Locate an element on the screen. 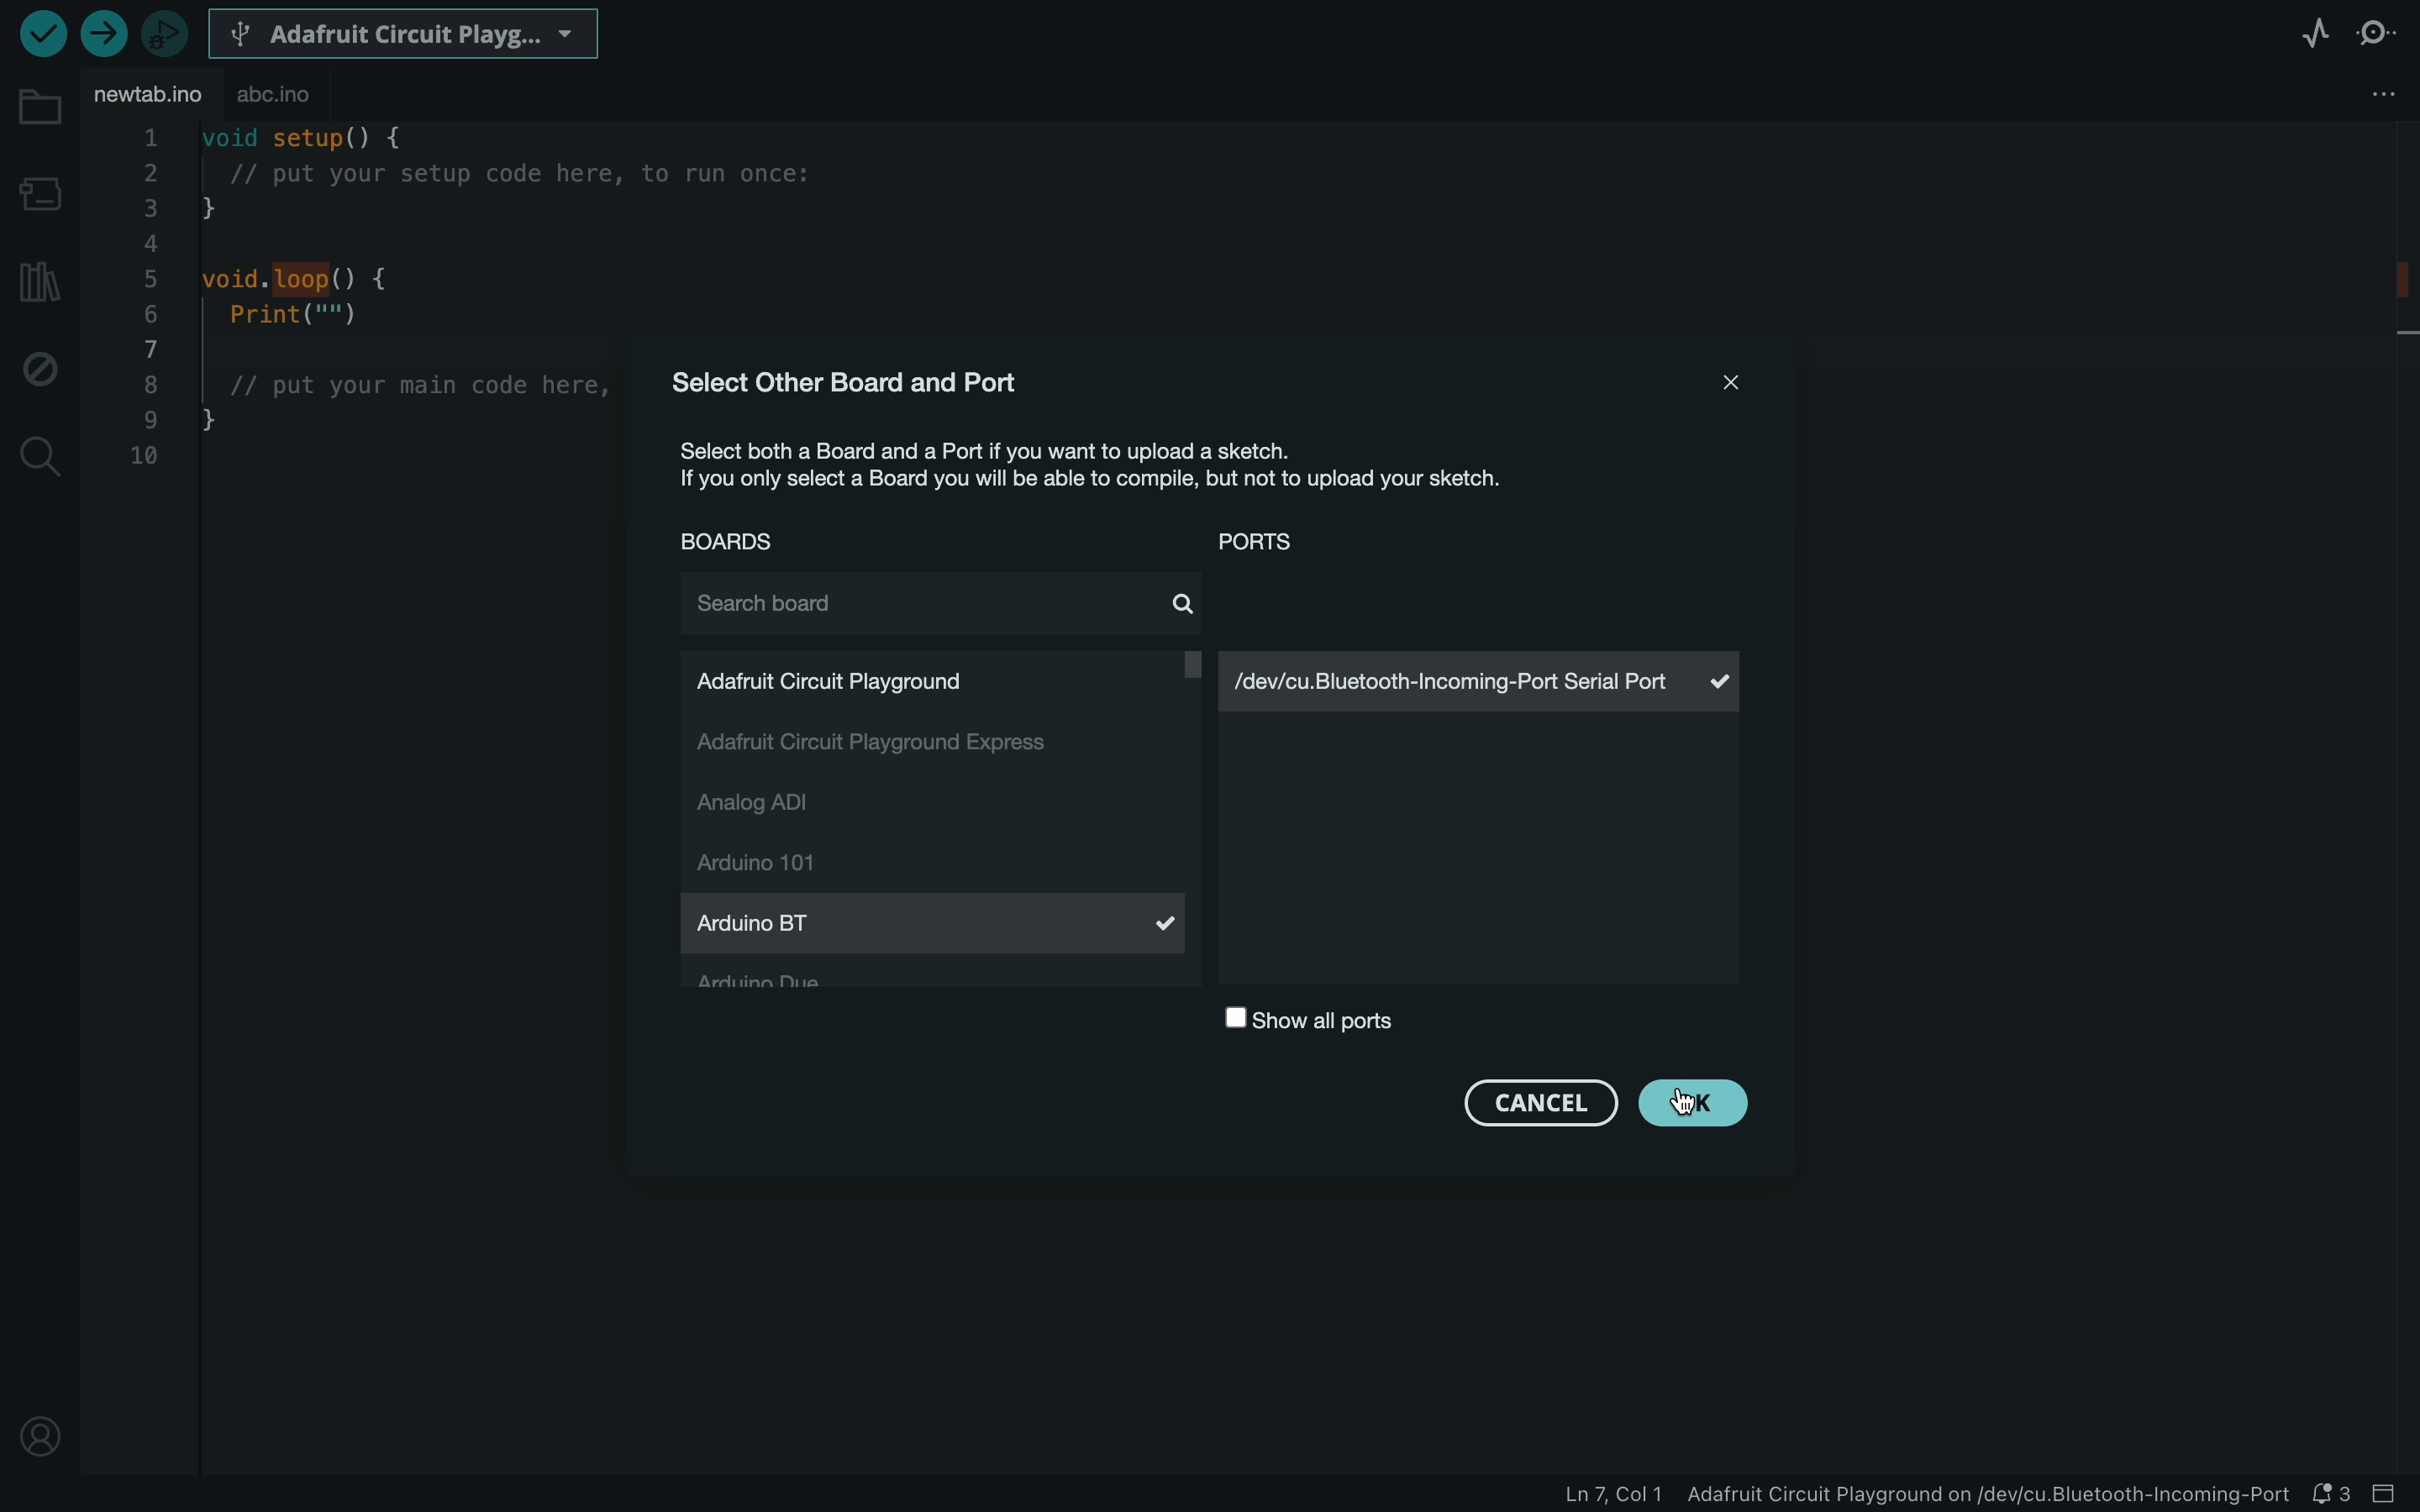 This screenshot has width=2420, height=1512. analog adi is located at coordinates (817, 803).